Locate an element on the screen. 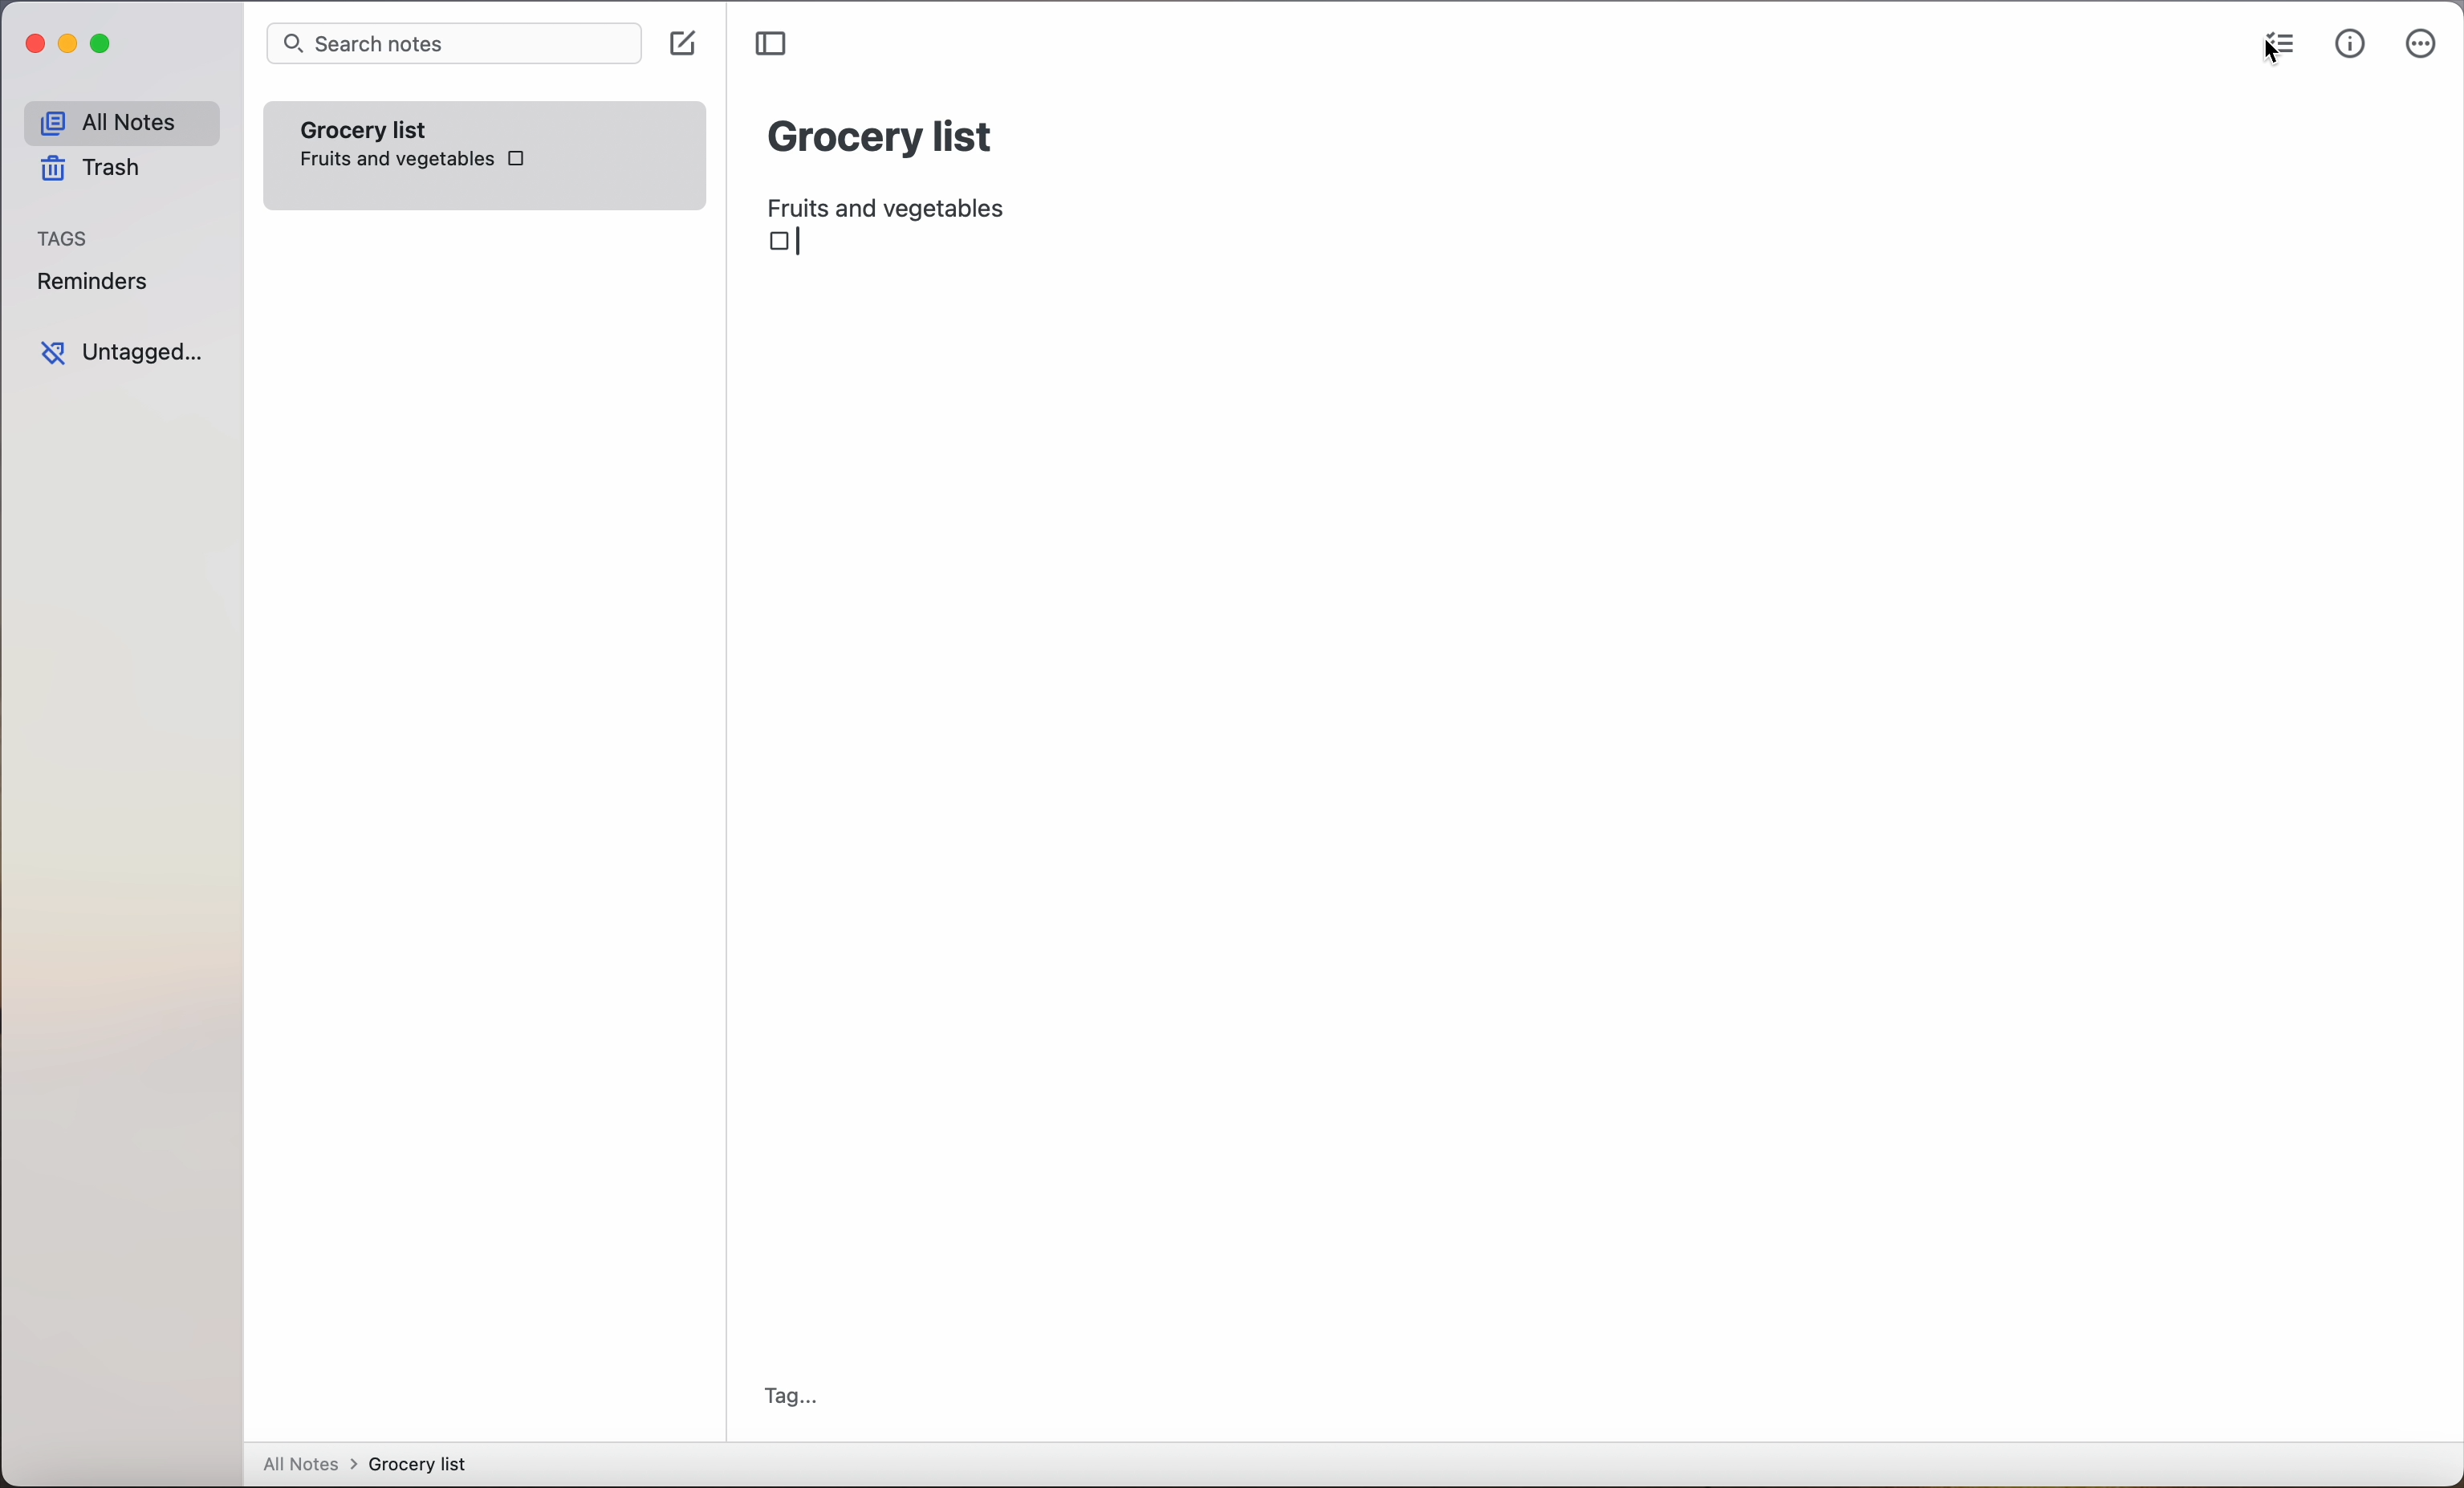 Image resolution: width=2464 pixels, height=1488 pixels. toggle sidebar is located at coordinates (774, 44).